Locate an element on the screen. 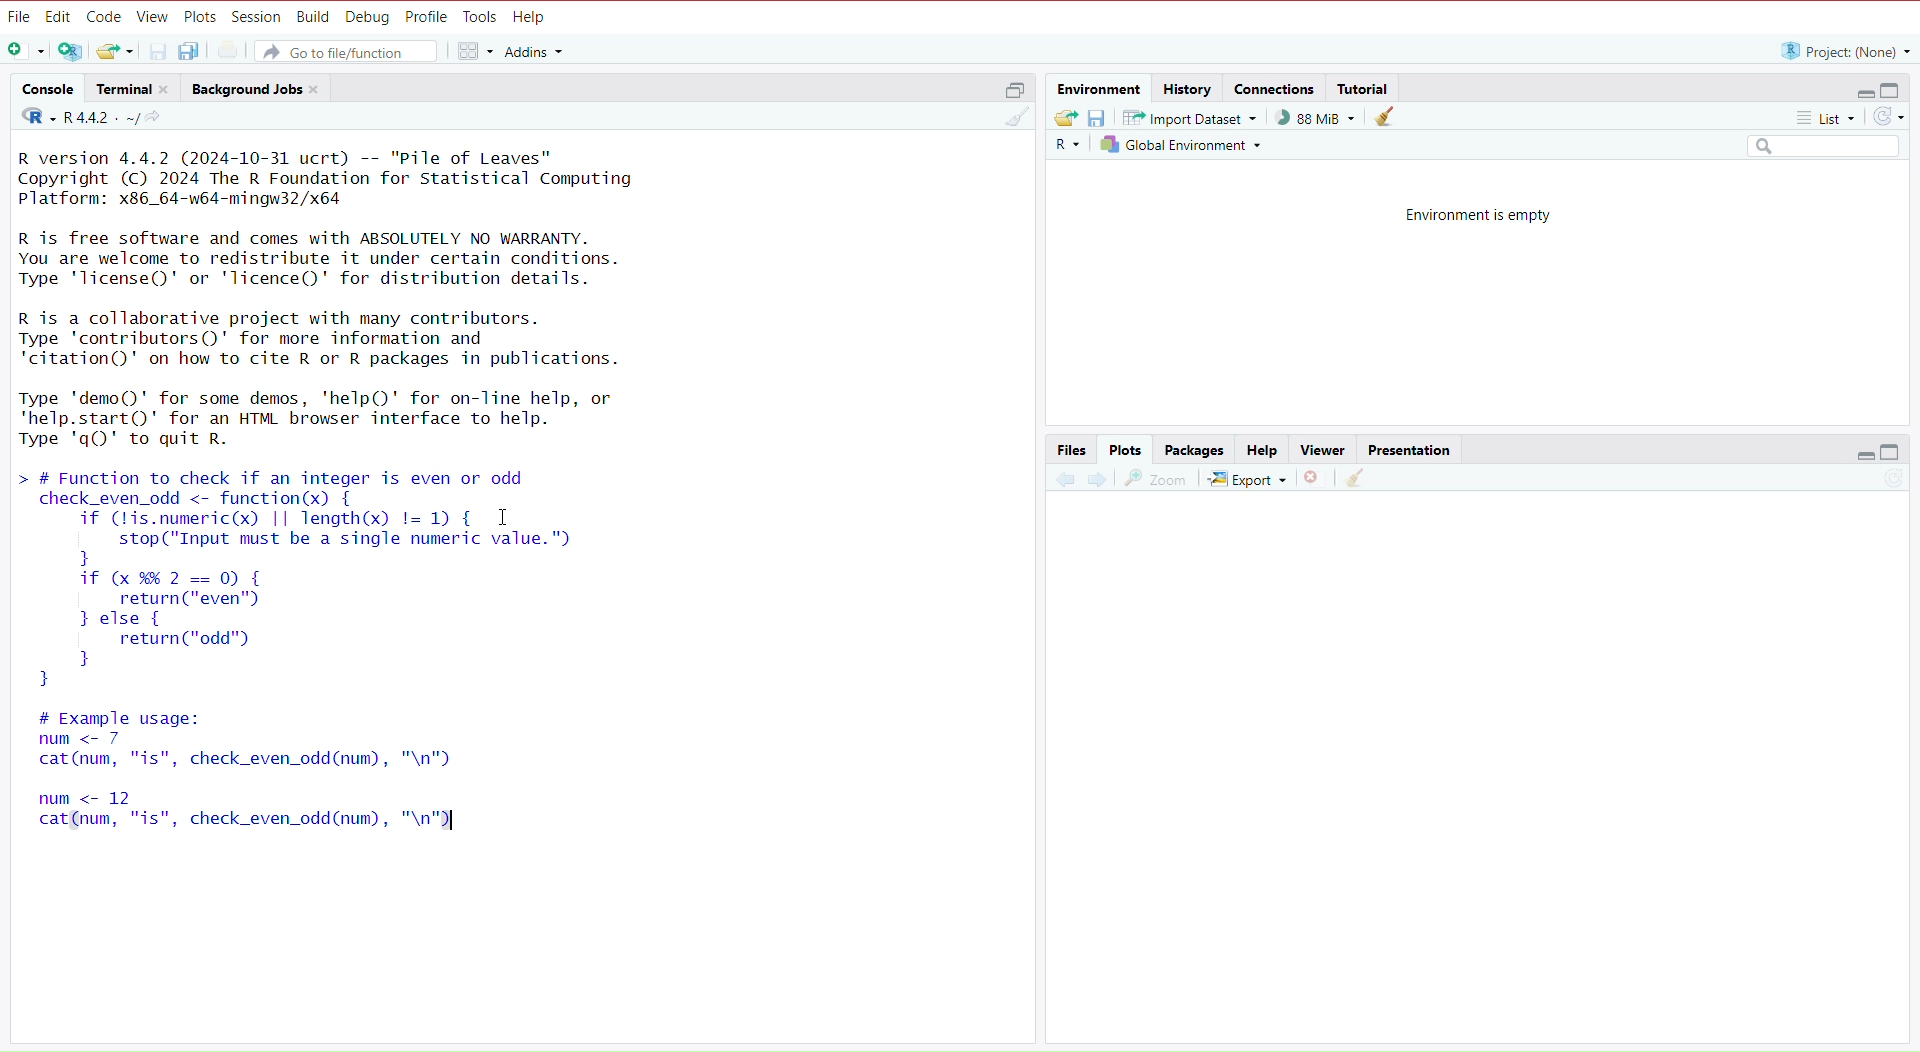  tutorial is located at coordinates (1365, 88).